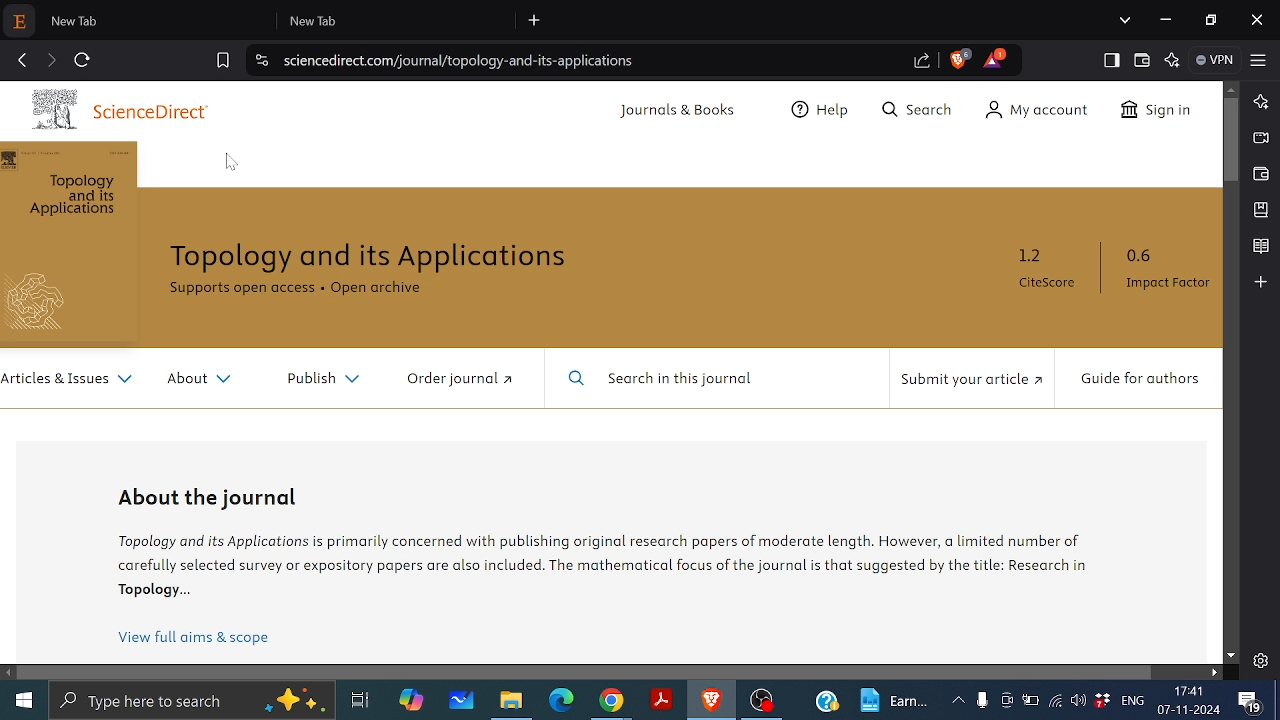 This screenshot has width=1280, height=720. Describe the element at coordinates (611, 702) in the screenshot. I see `Chrome` at that location.